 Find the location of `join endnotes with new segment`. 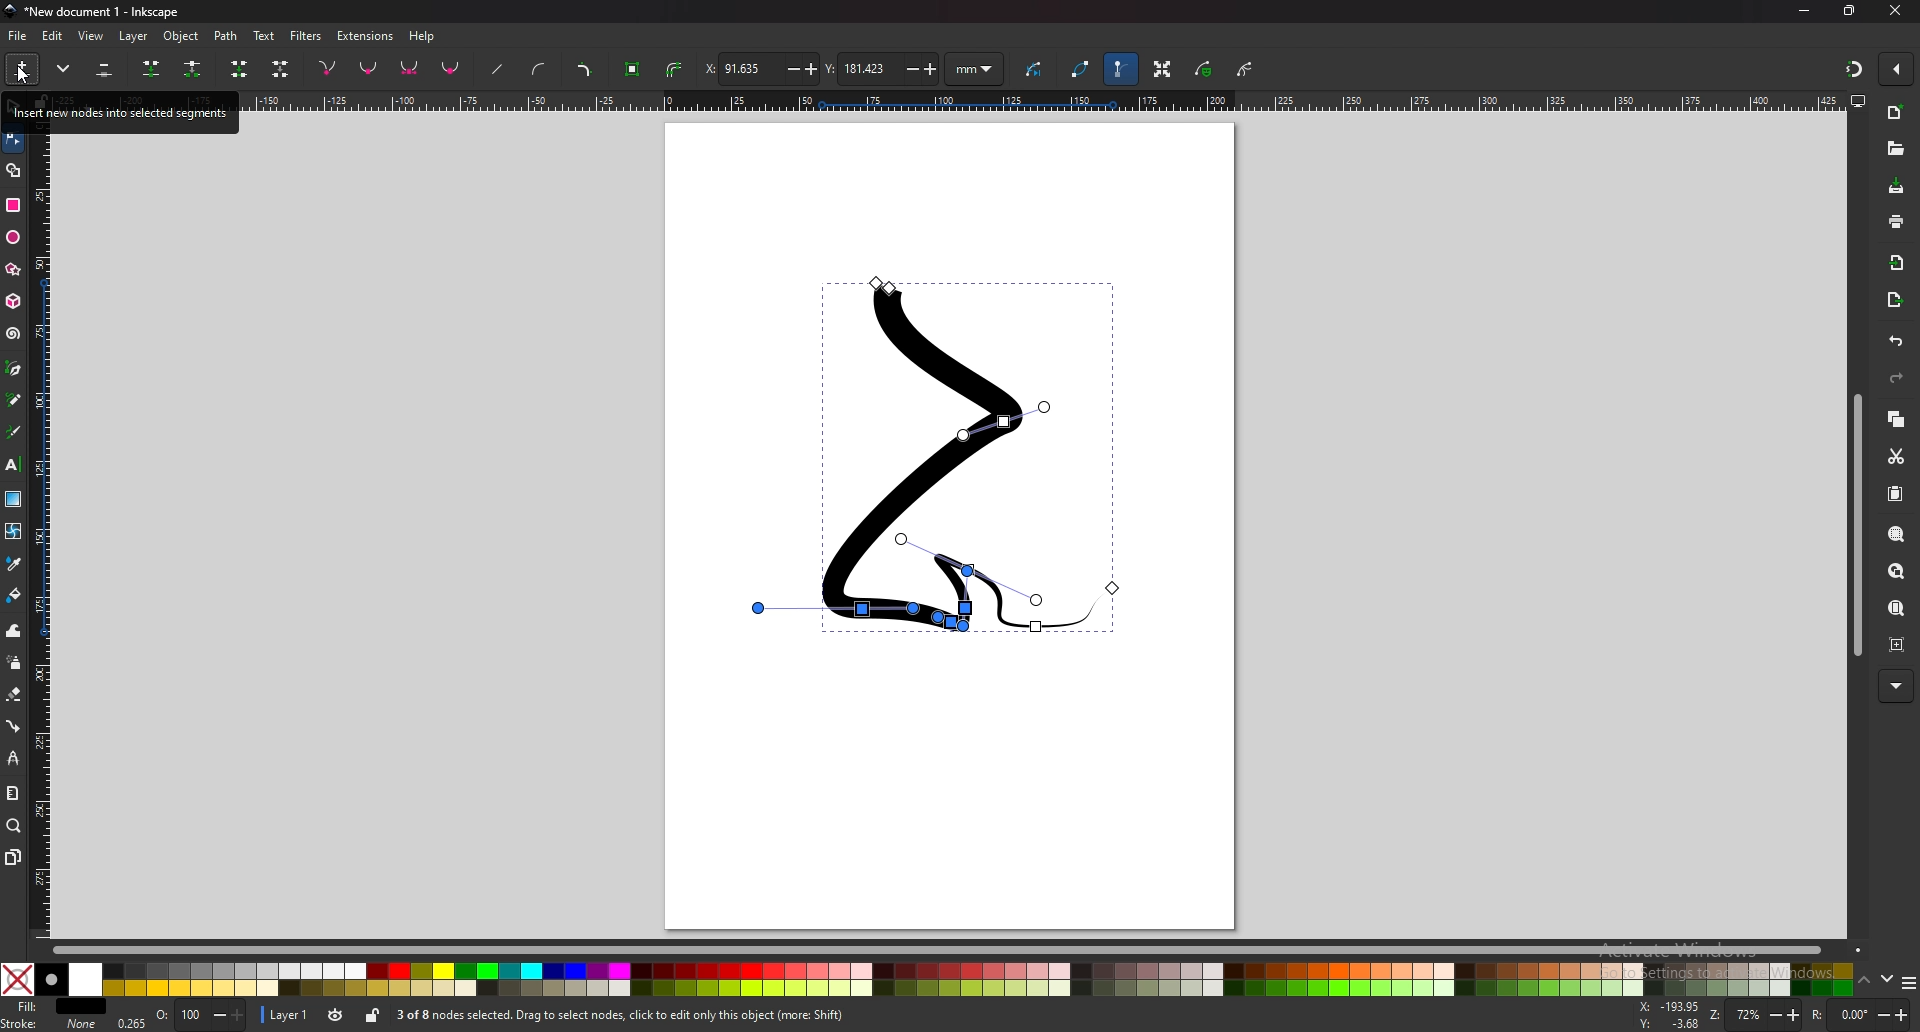

join endnotes with new segment is located at coordinates (240, 70).